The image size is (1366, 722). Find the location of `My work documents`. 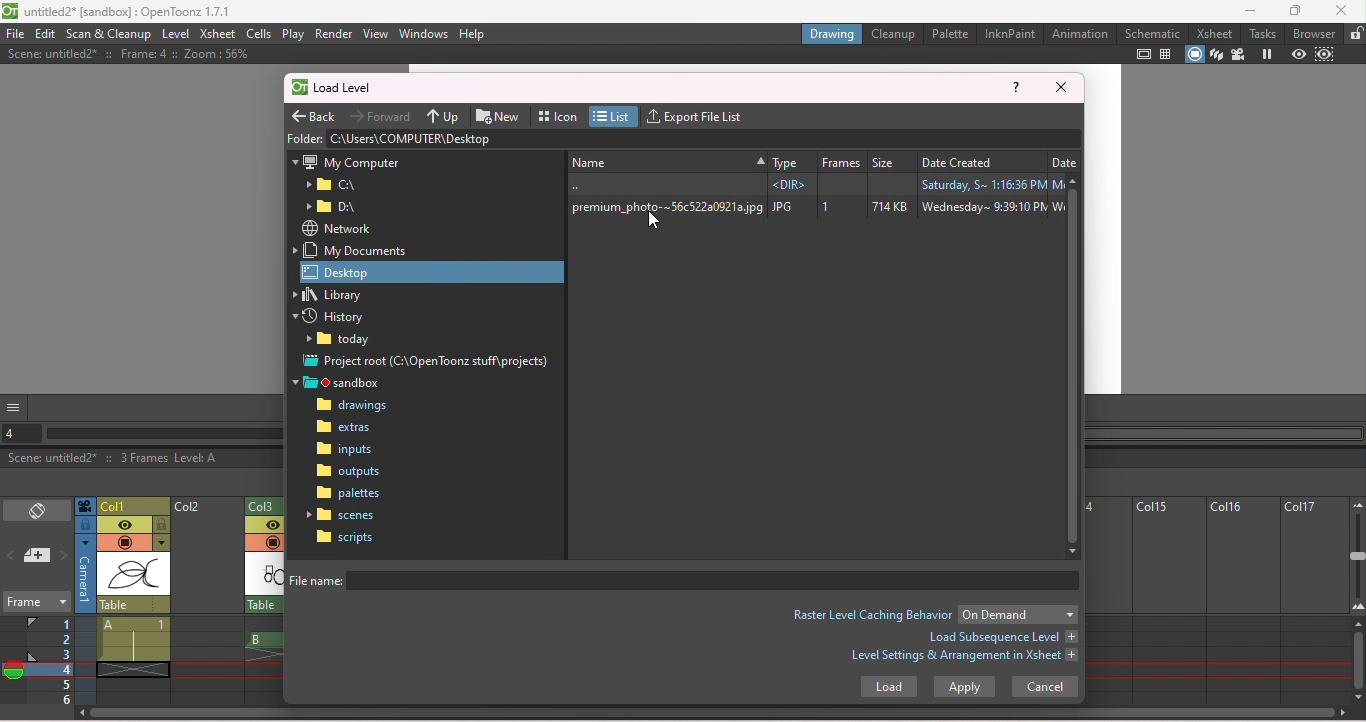

My work documents is located at coordinates (356, 250).